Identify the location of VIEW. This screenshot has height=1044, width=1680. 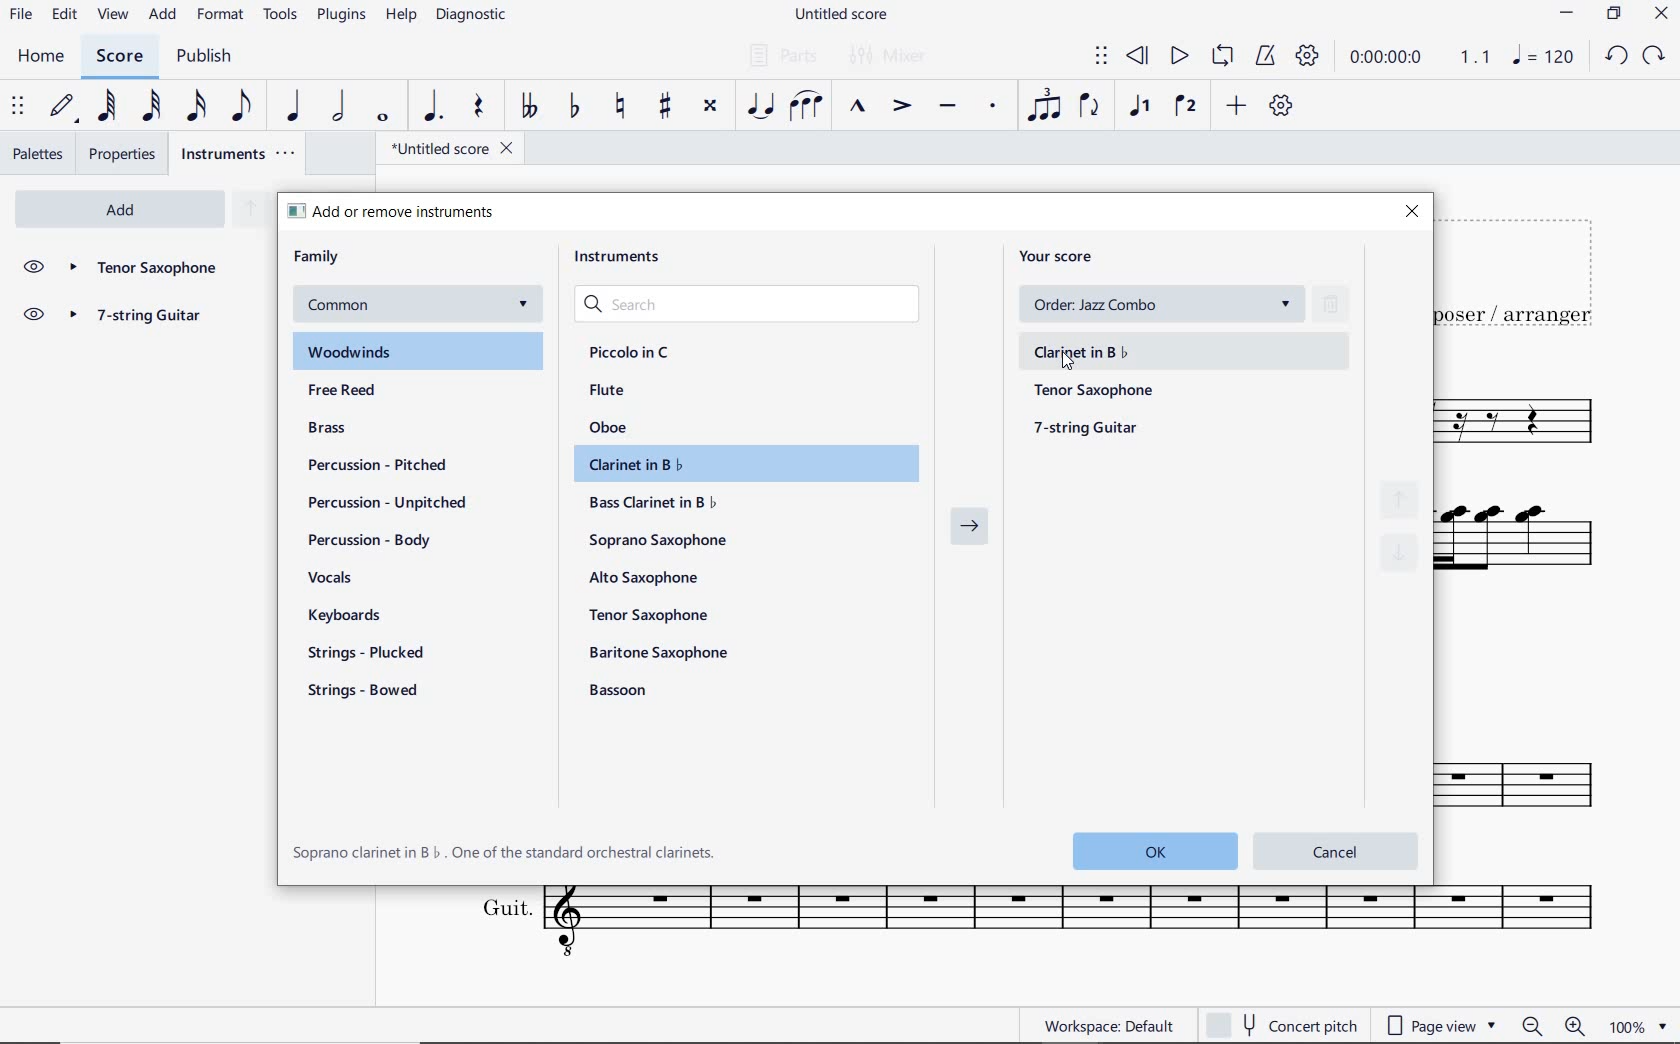
(115, 16).